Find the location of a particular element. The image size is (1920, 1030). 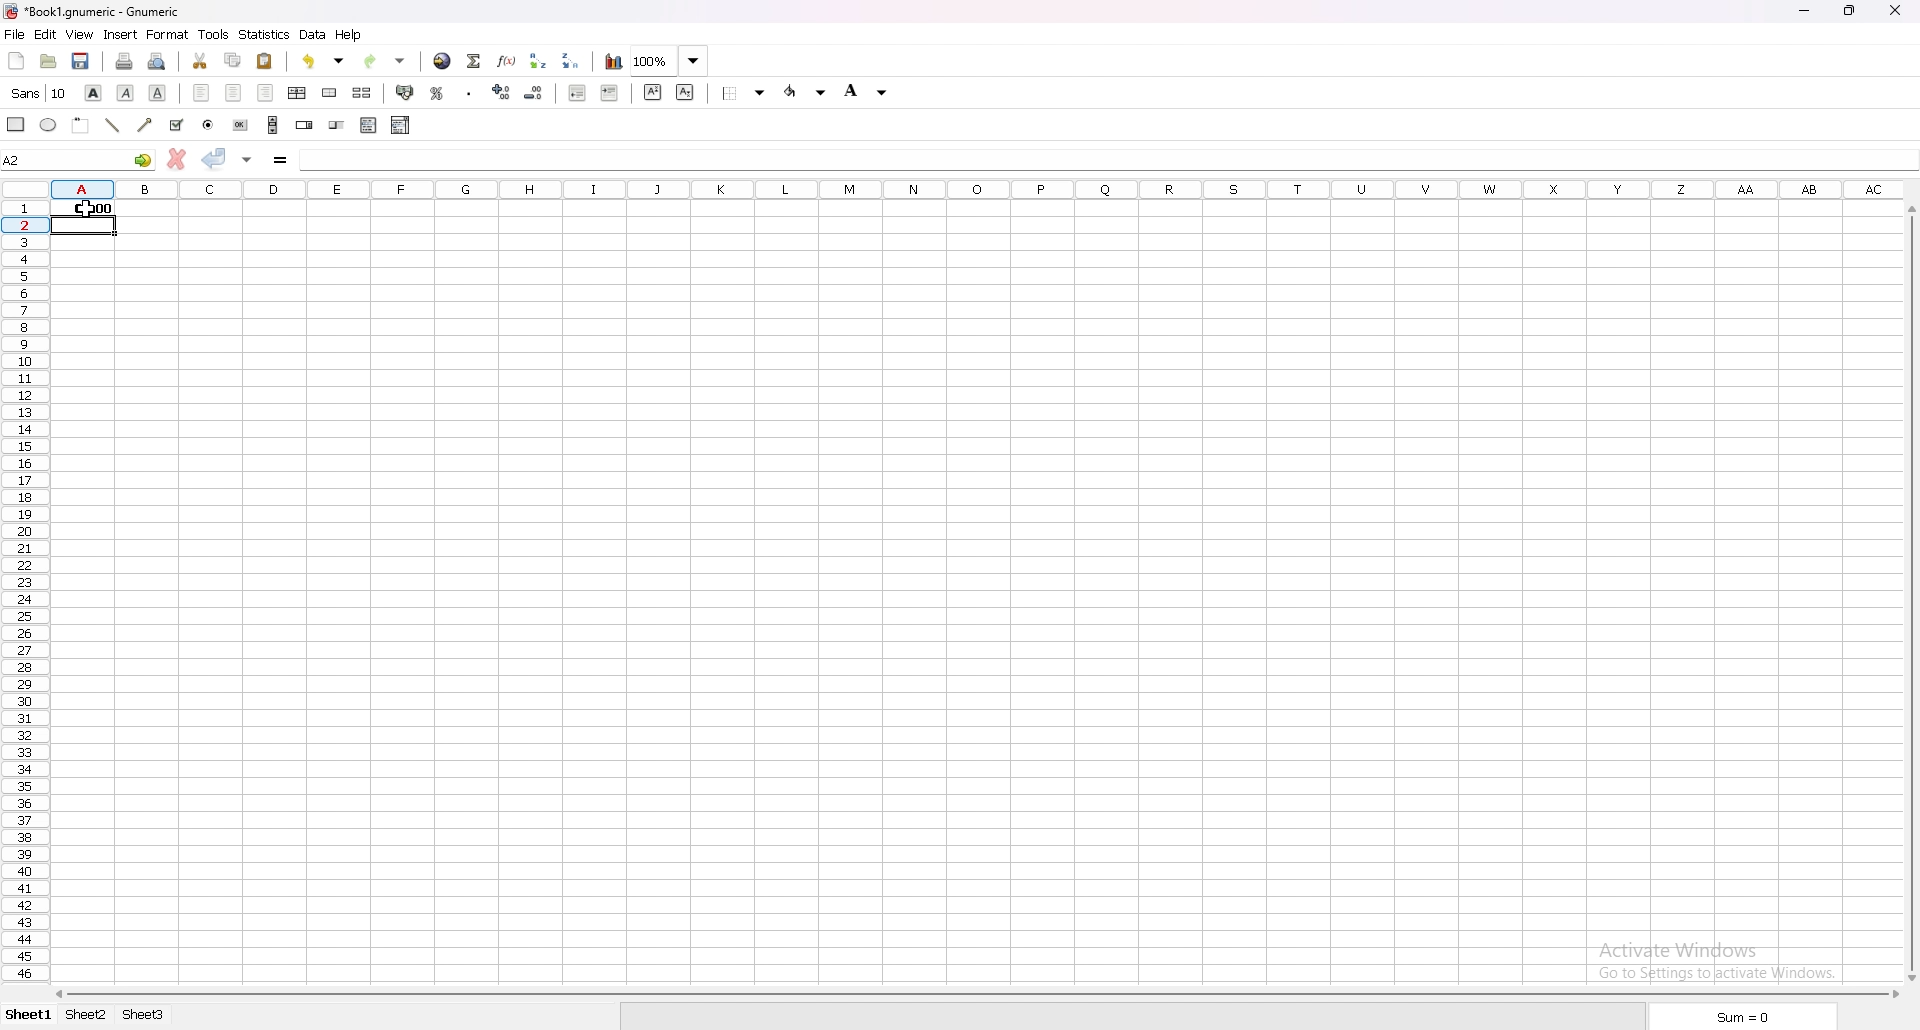

subscript is located at coordinates (686, 93).